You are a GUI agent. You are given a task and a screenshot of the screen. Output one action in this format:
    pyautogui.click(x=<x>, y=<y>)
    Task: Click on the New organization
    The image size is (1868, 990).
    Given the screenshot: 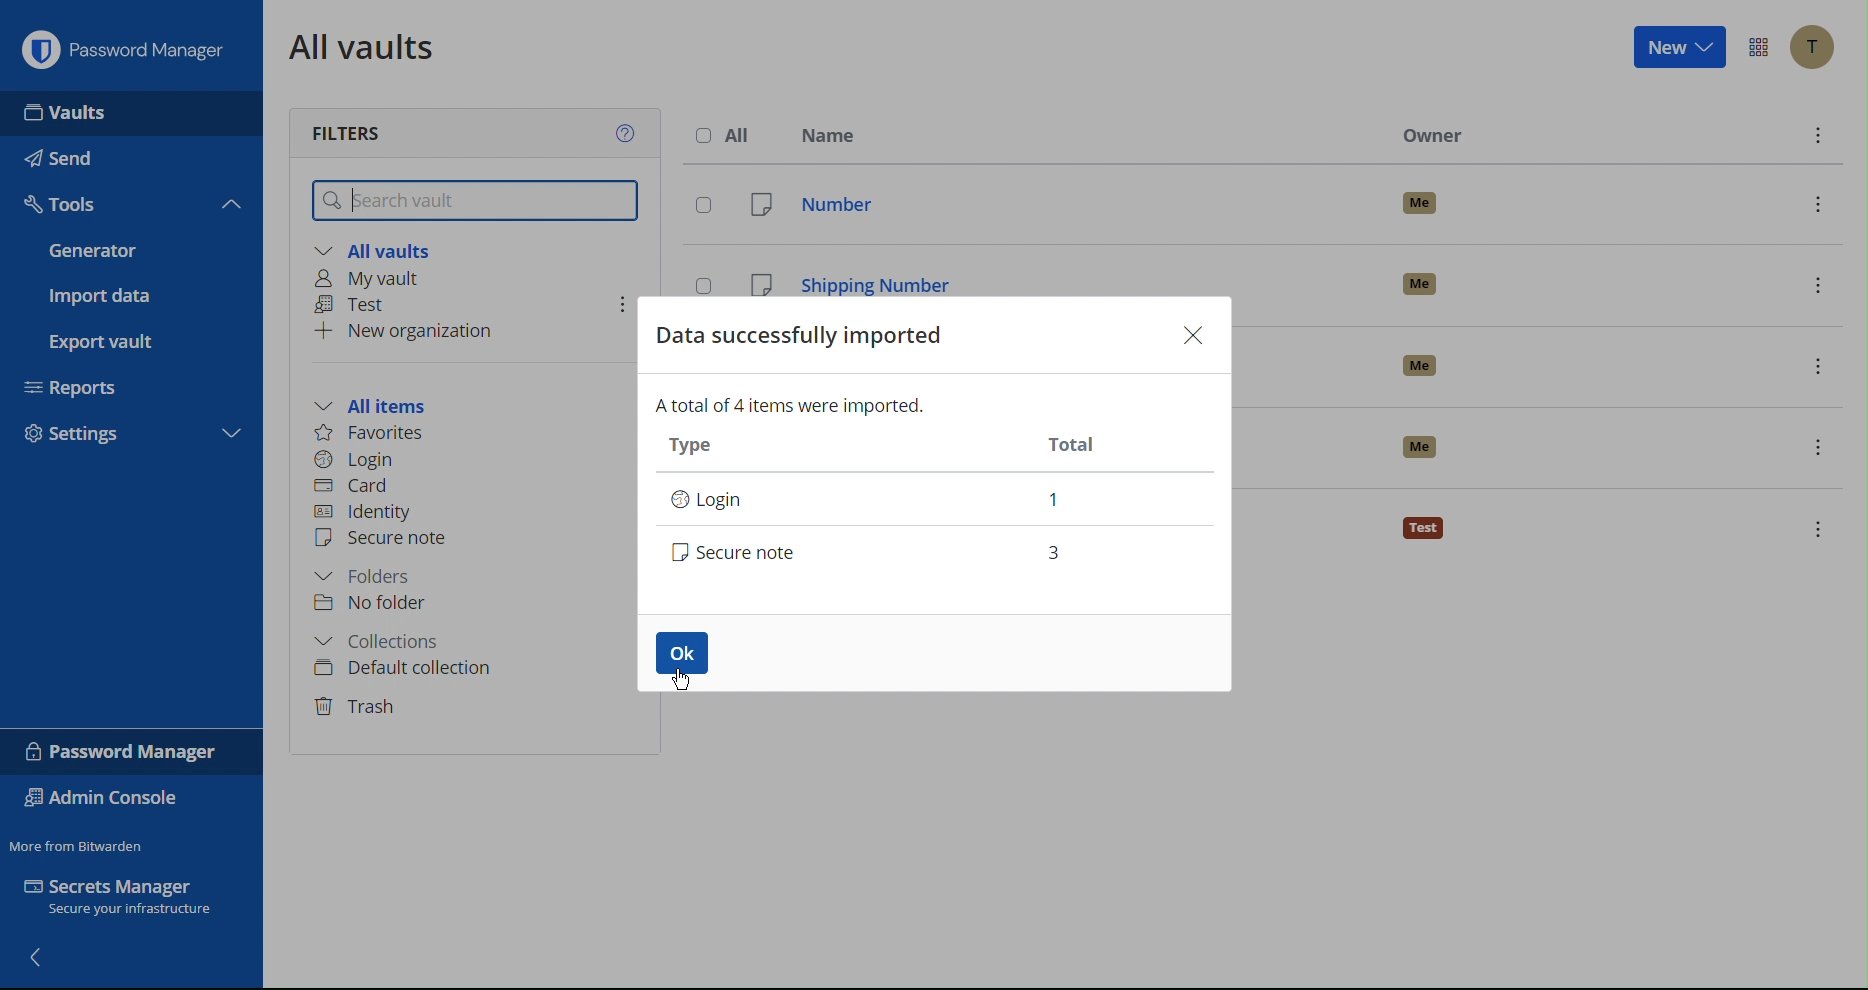 What is the action you would take?
    pyautogui.click(x=407, y=335)
    